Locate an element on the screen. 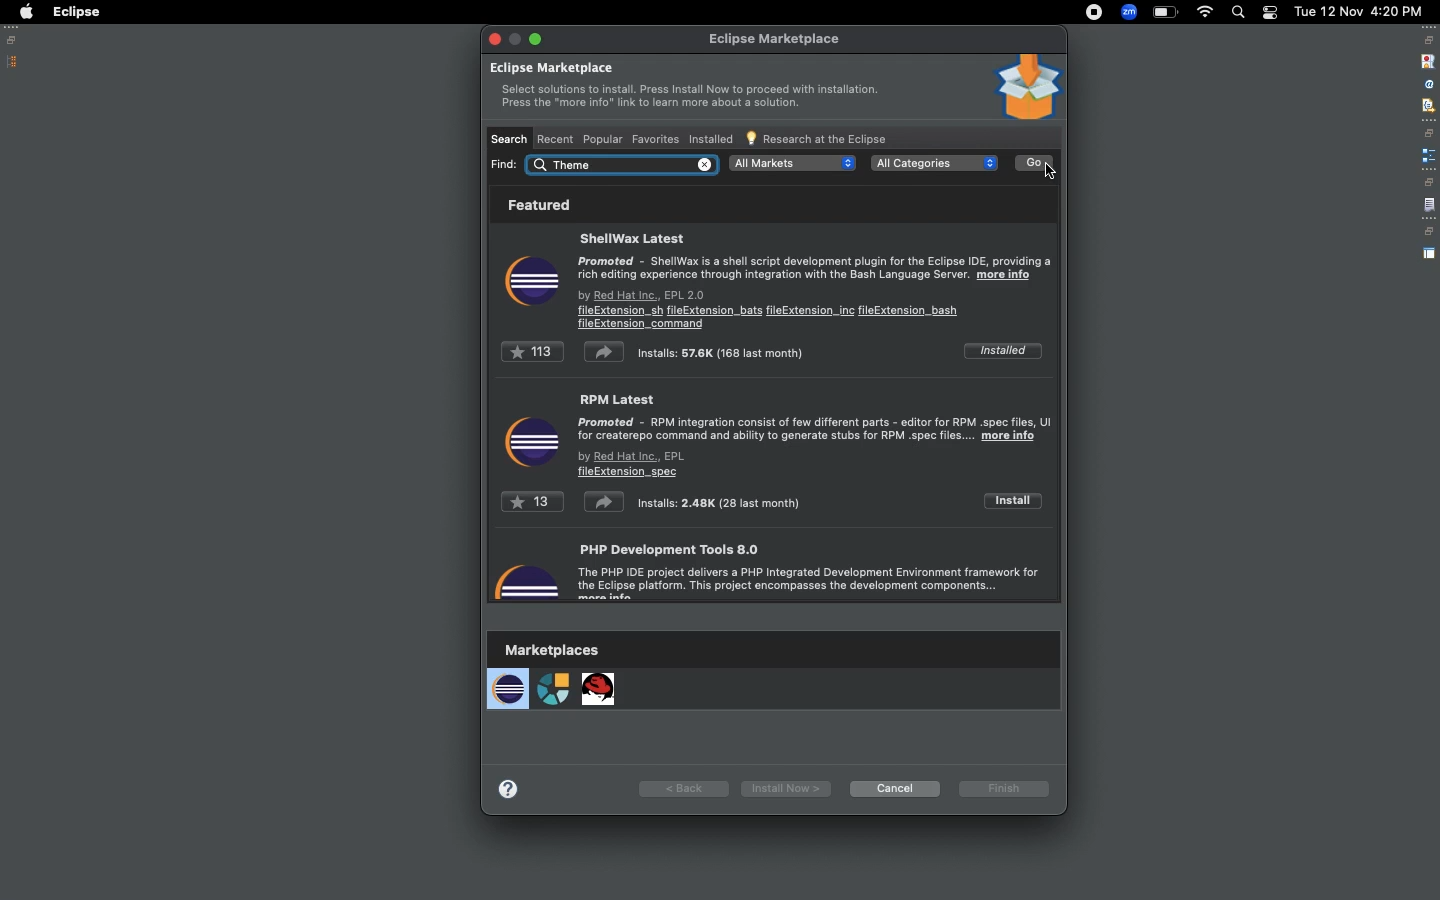 This screenshot has width=1440, height=900. Icon is located at coordinates (532, 284).